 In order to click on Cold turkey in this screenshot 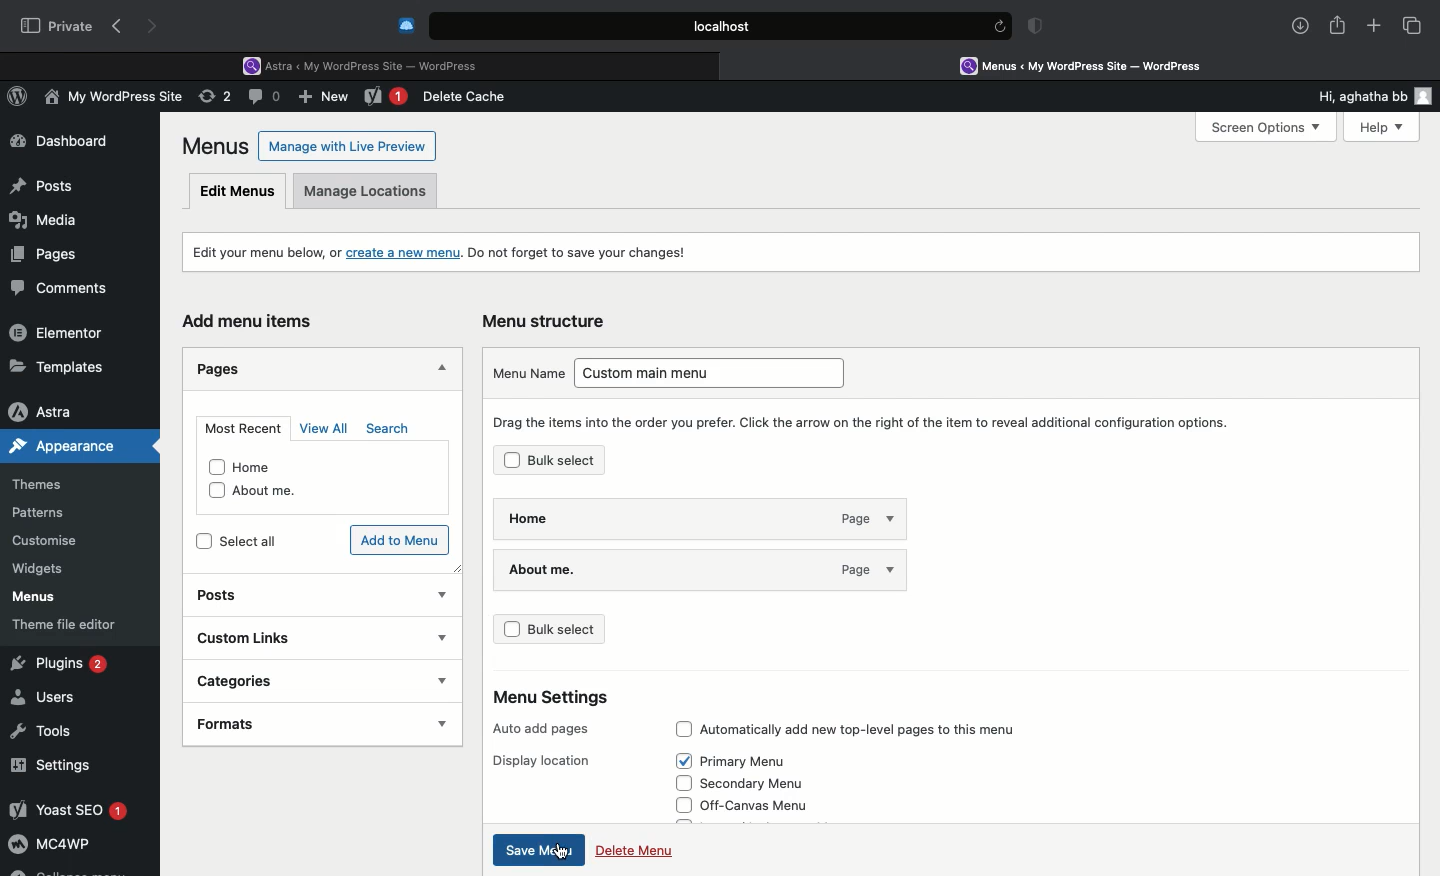, I will do `click(407, 26)`.